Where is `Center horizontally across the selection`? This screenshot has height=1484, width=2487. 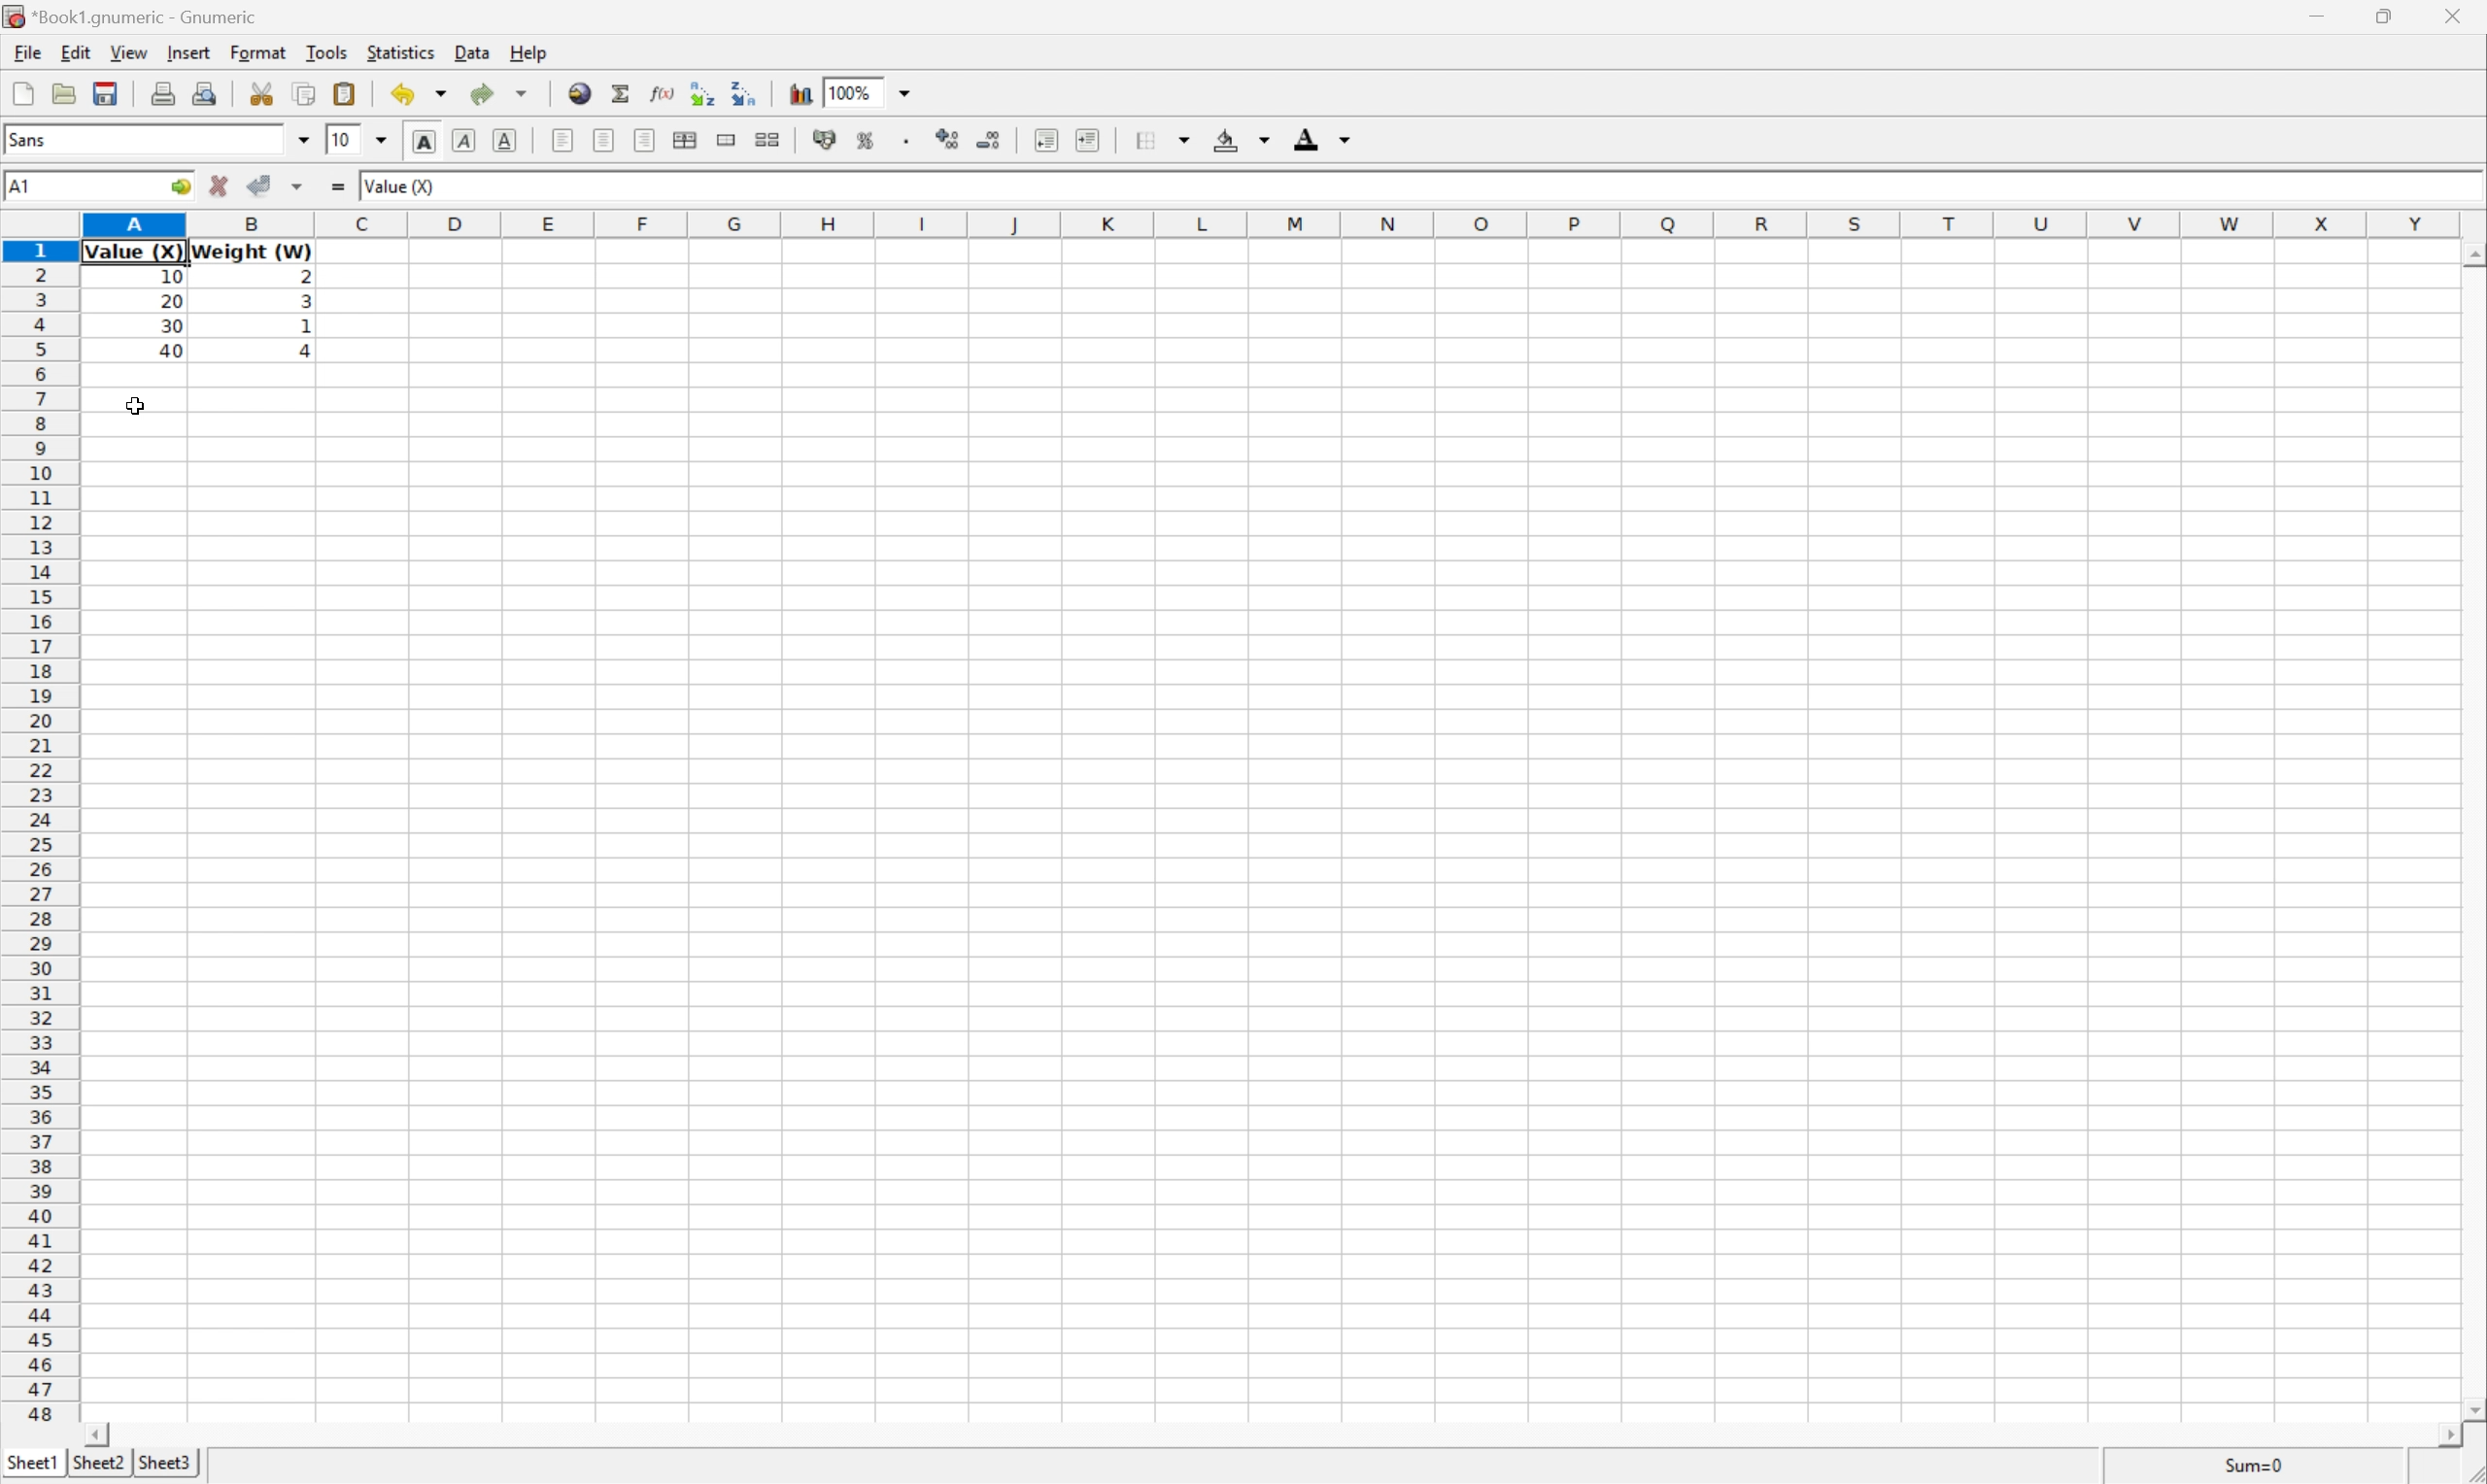 Center horizontally across the selection is located at coordinates (687, 138).